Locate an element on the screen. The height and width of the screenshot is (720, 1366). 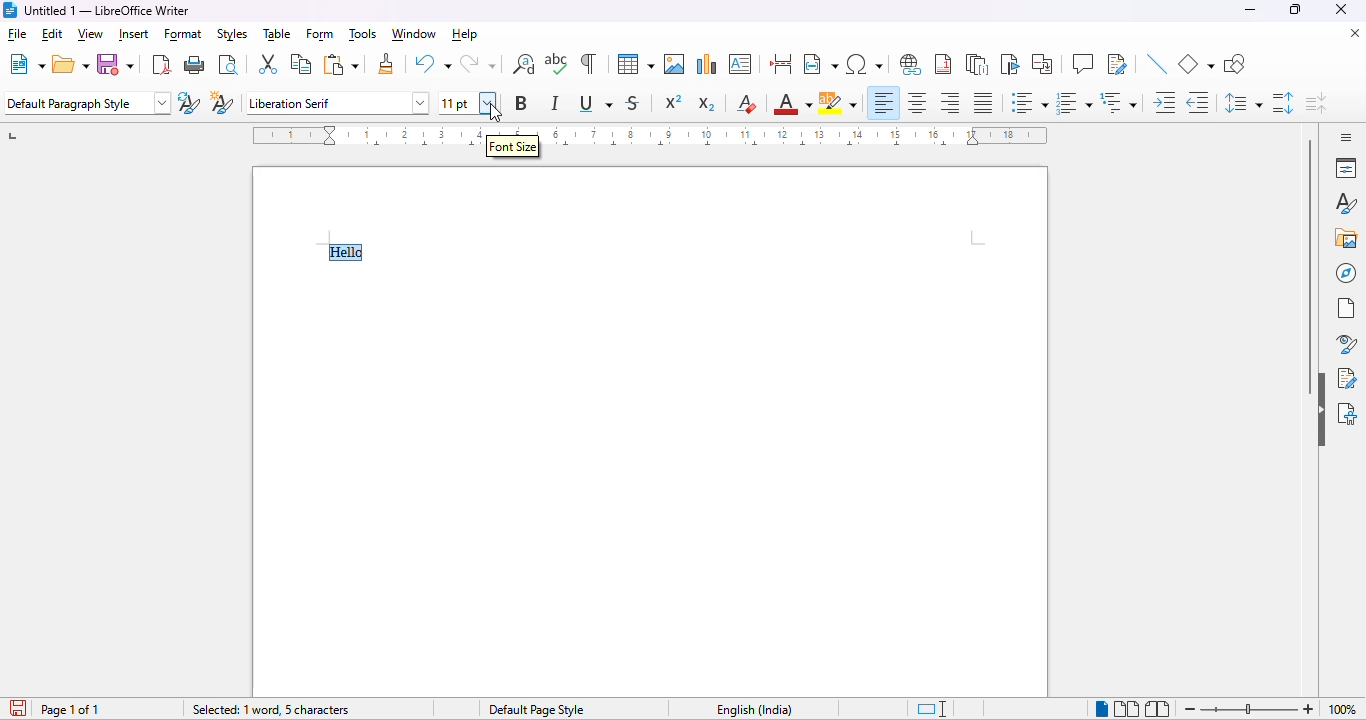
style inspector is located at coordinates (1343, 343).